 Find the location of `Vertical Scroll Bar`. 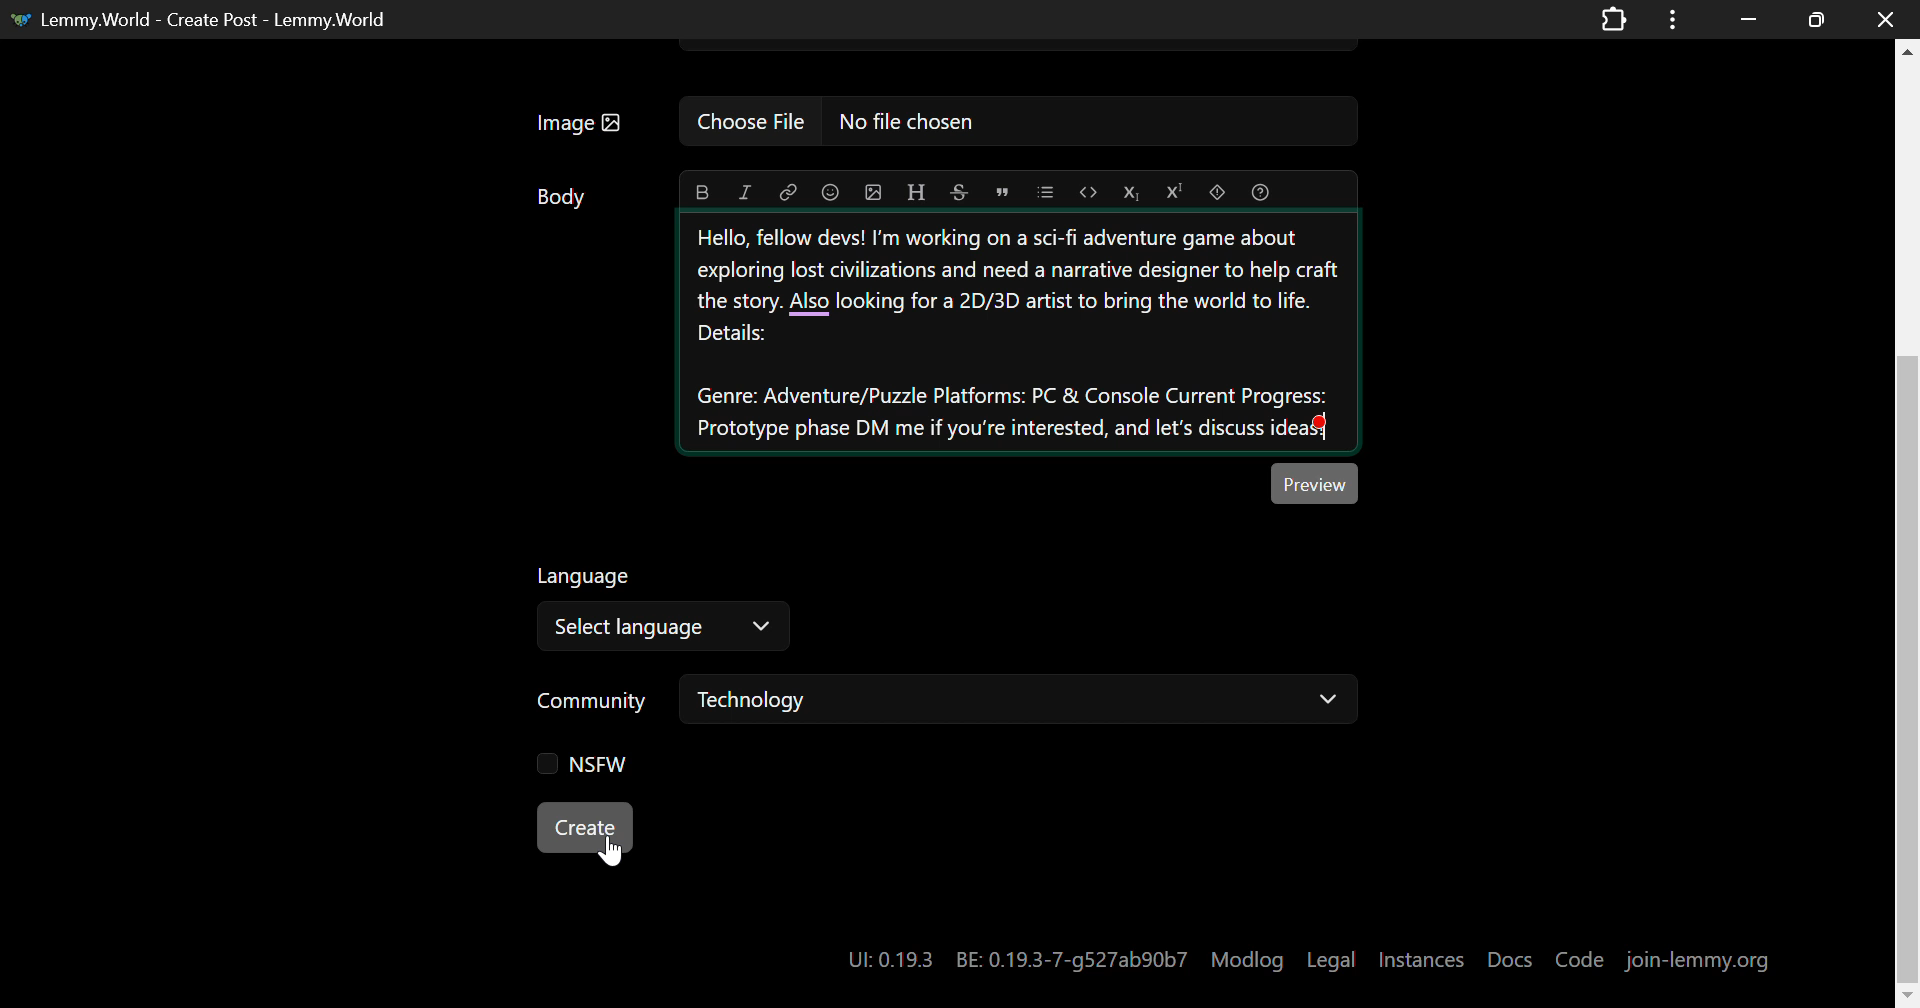

Vertical Scroll Bar is located at coordinates (1908, 523).